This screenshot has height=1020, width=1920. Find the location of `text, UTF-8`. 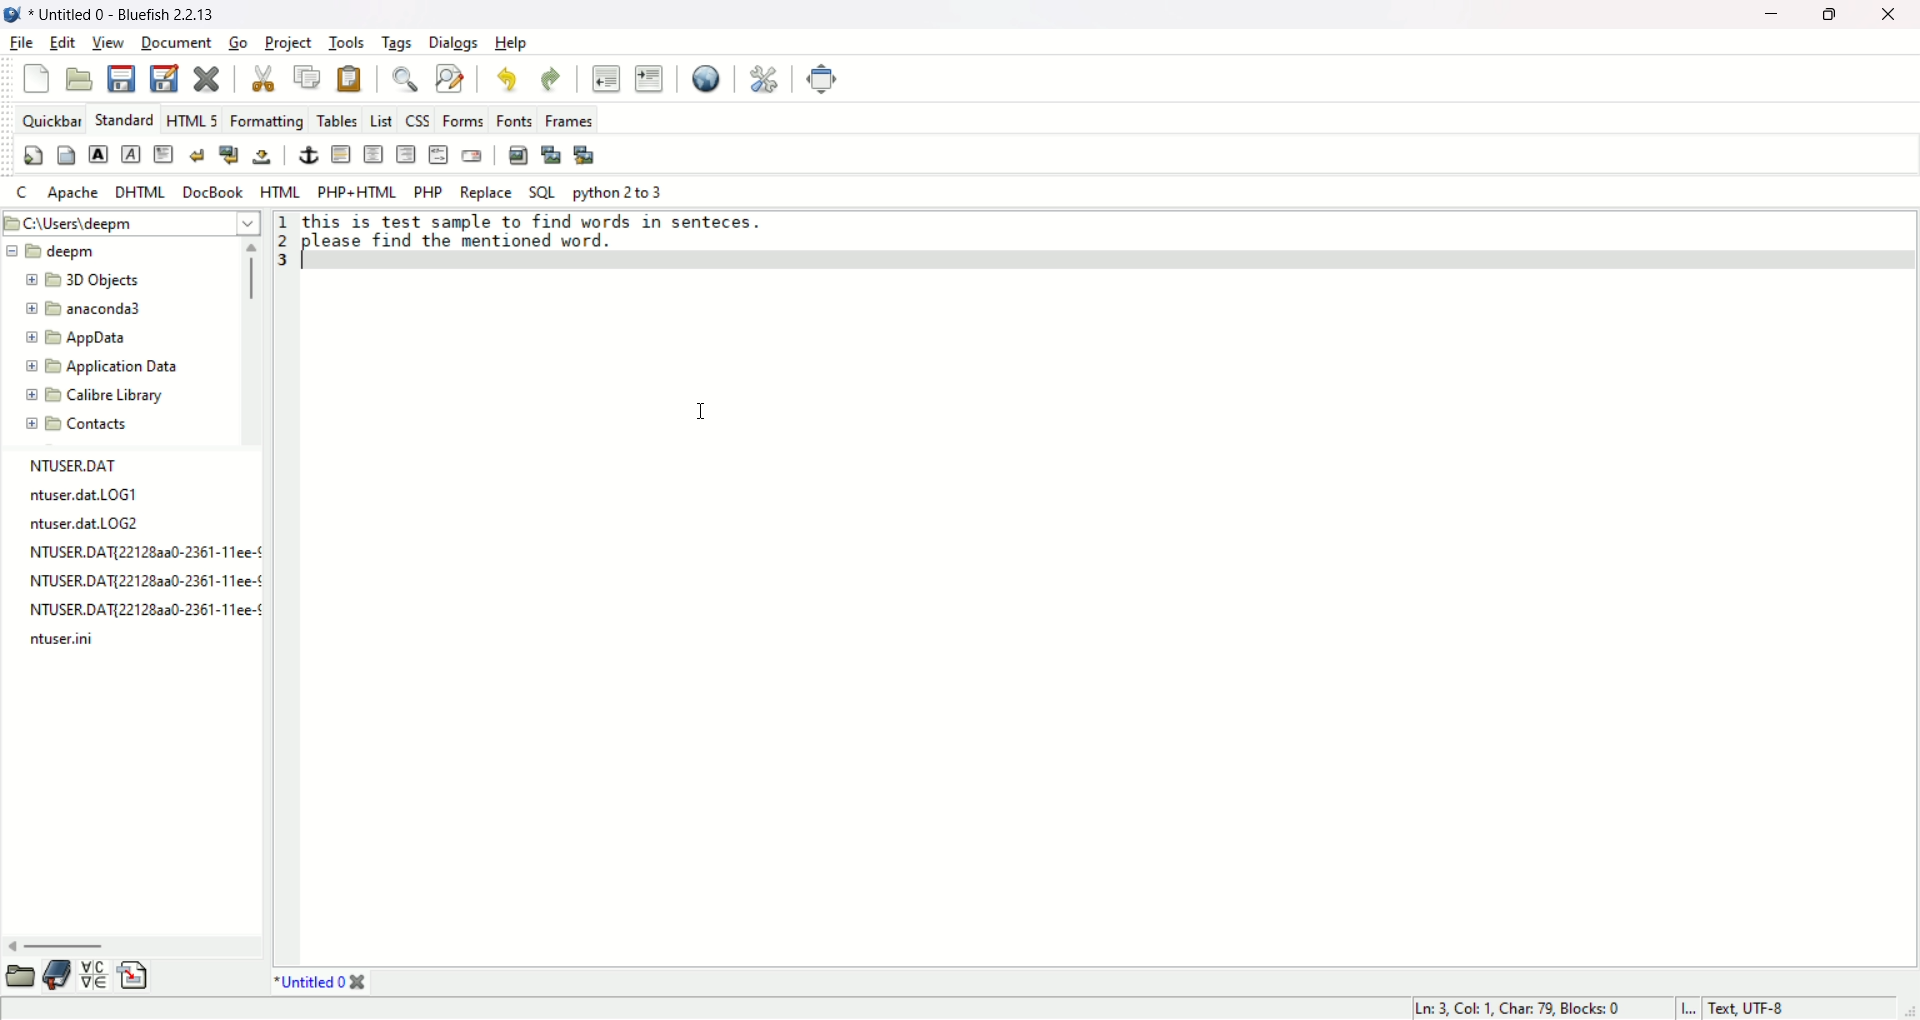

text, UTF-8 is located at coordinates (1751, 1008).